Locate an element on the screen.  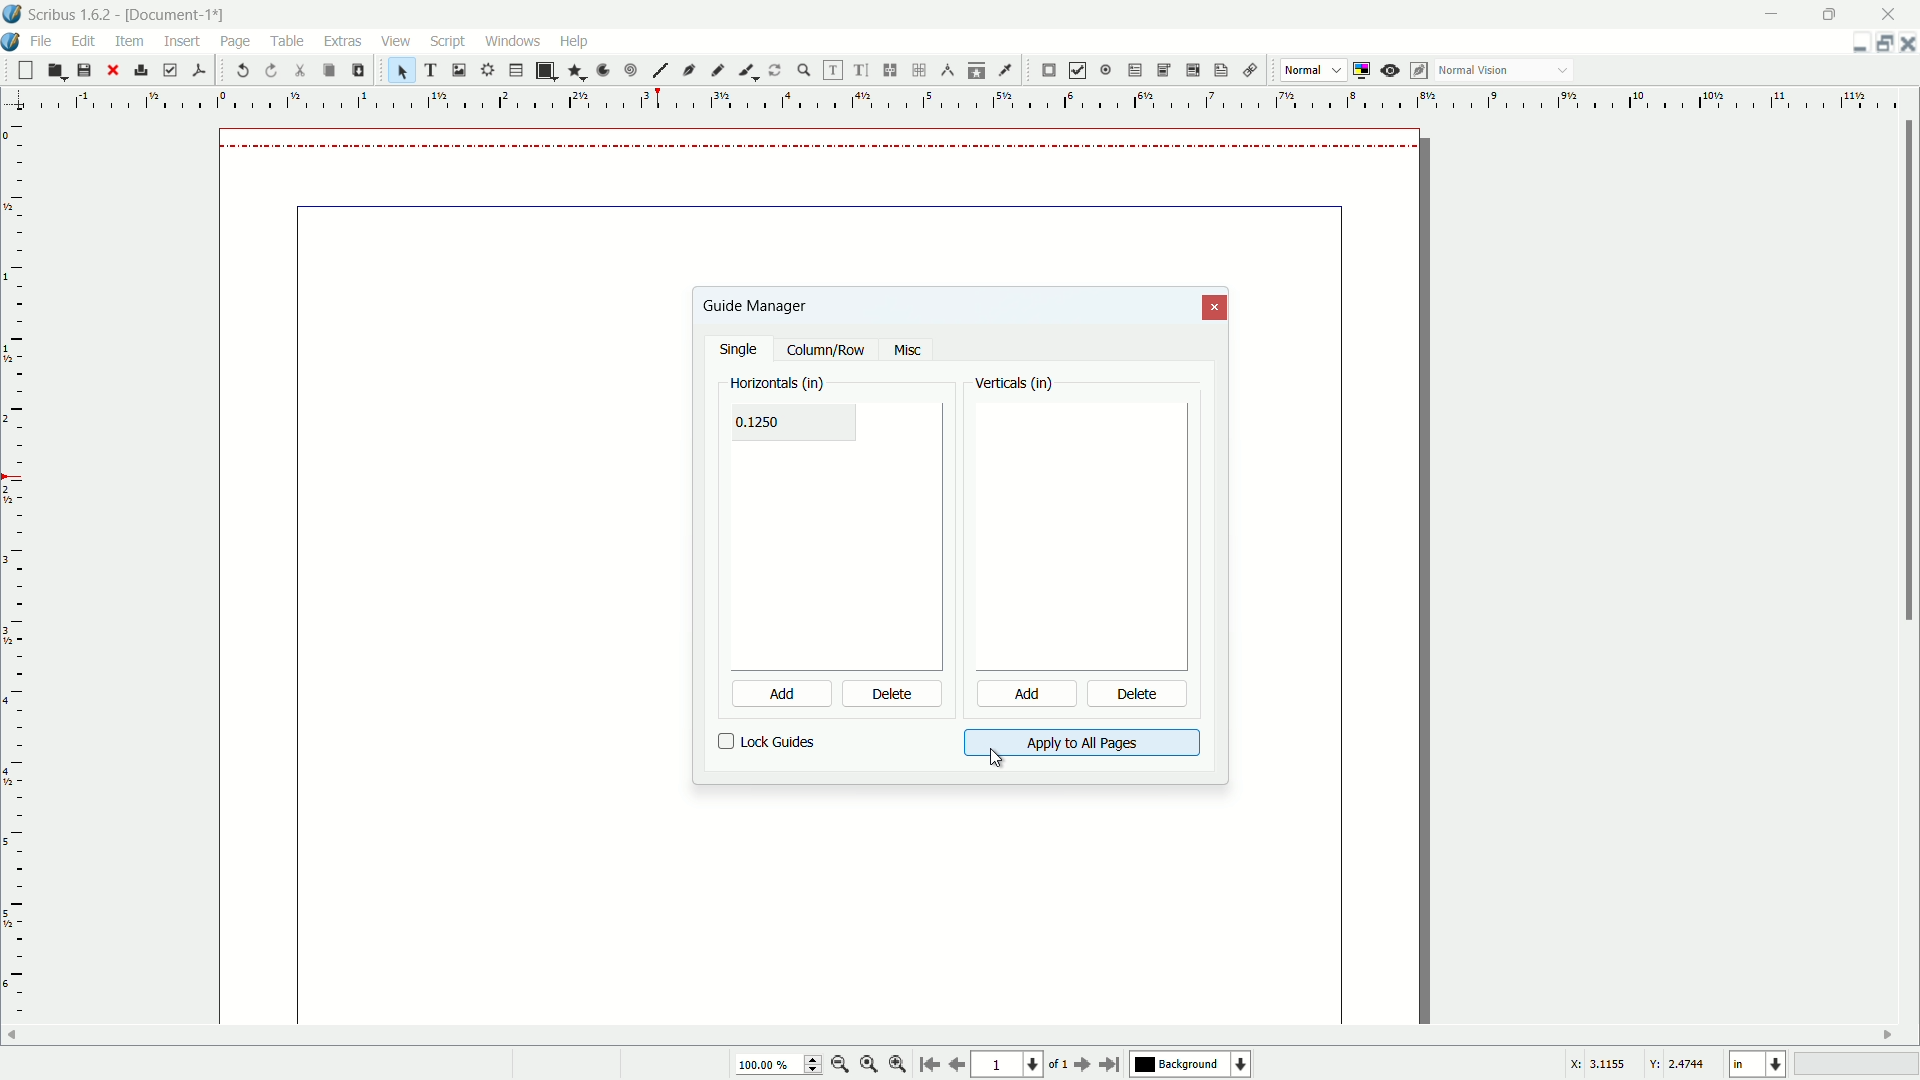
text frame is located at coordinates (432, 70).